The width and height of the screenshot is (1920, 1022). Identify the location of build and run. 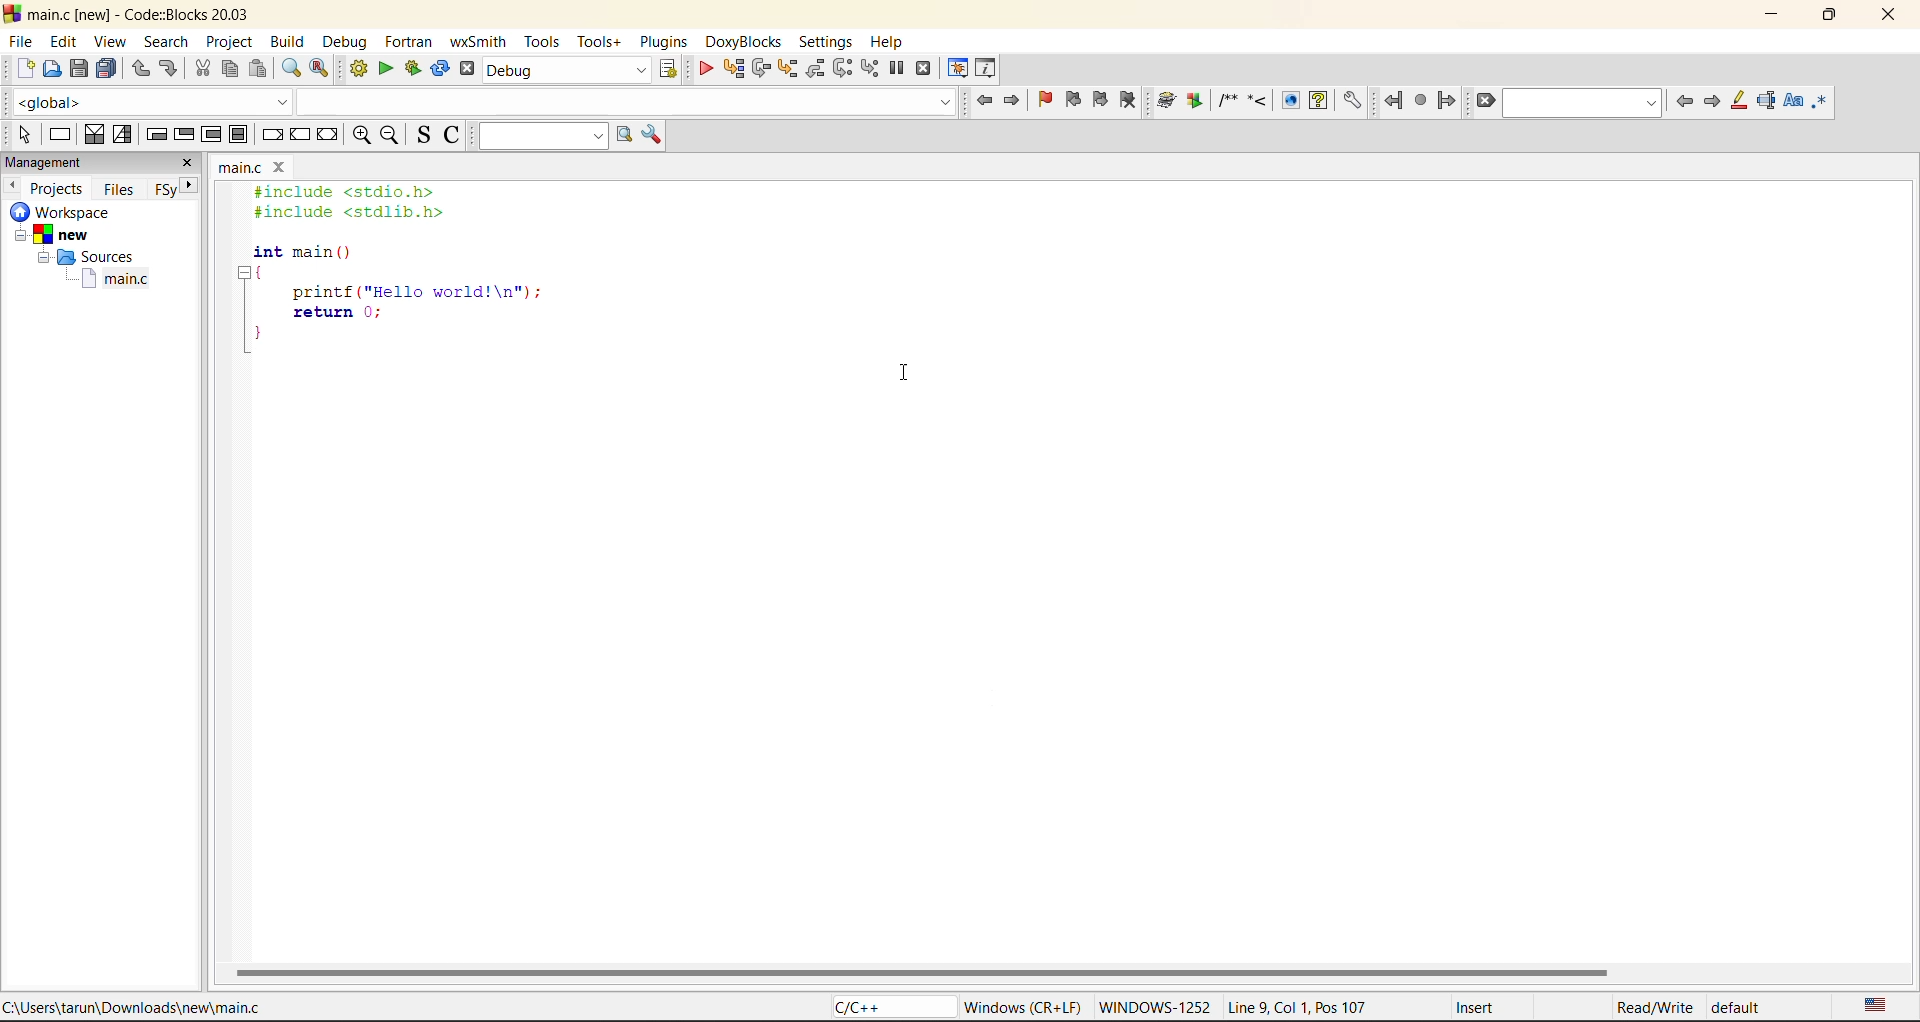
(411, 70).